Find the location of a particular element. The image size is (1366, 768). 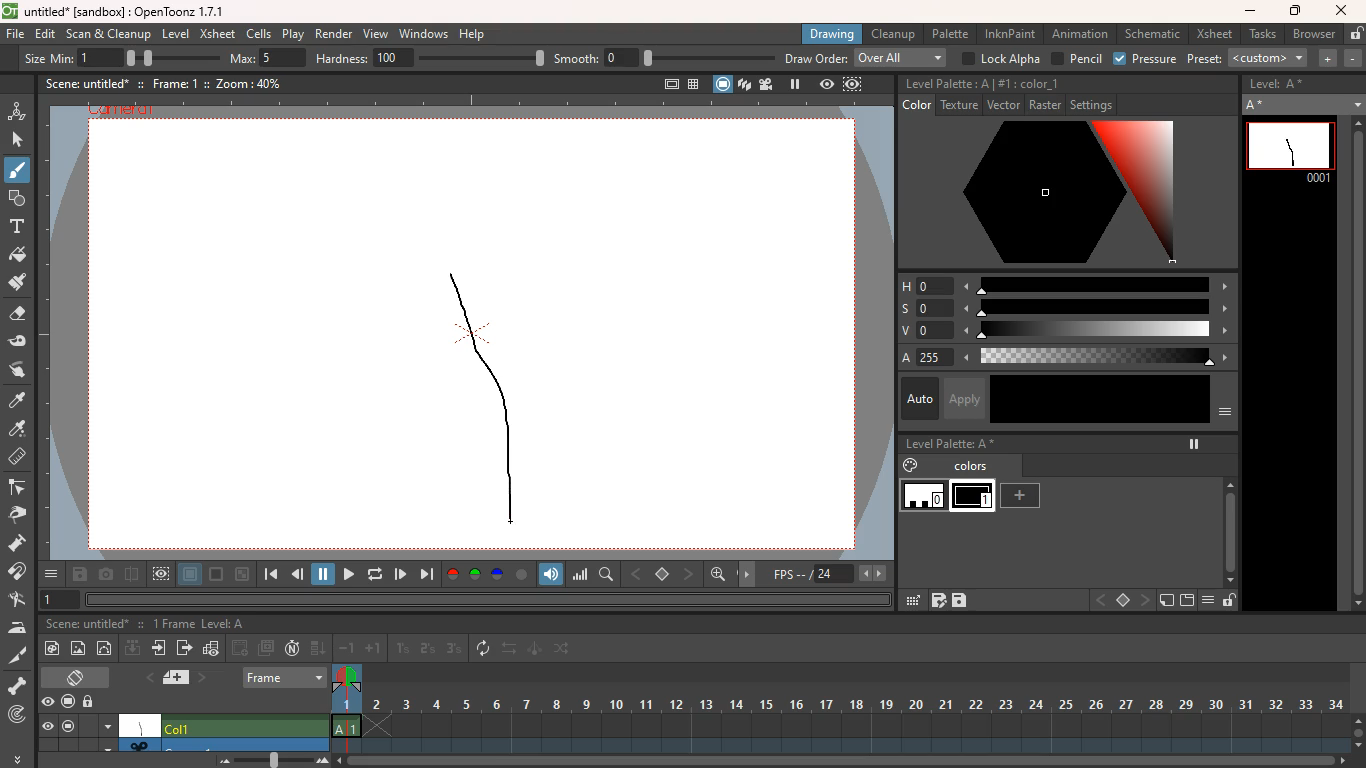

+1 is located at coordinates (374, 650).